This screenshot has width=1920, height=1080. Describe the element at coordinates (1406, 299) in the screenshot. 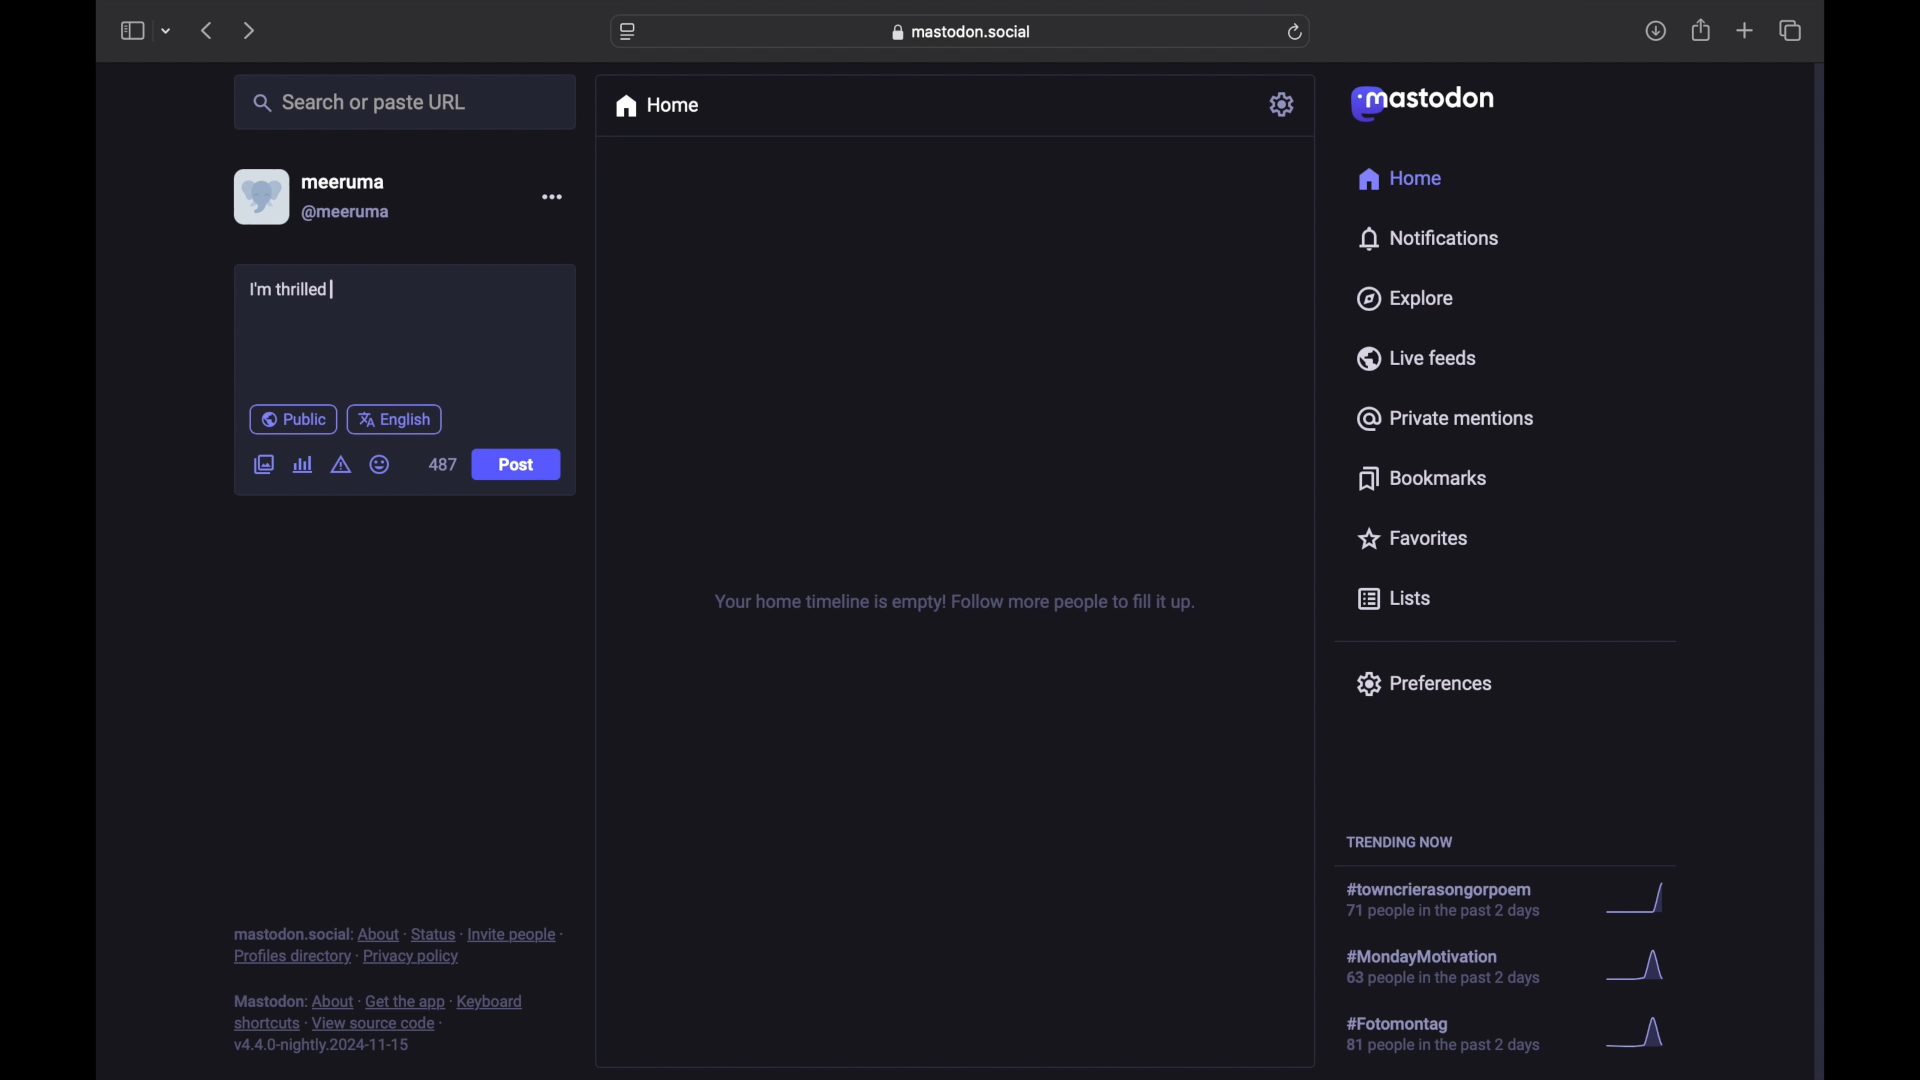

I see `explore` at that location.